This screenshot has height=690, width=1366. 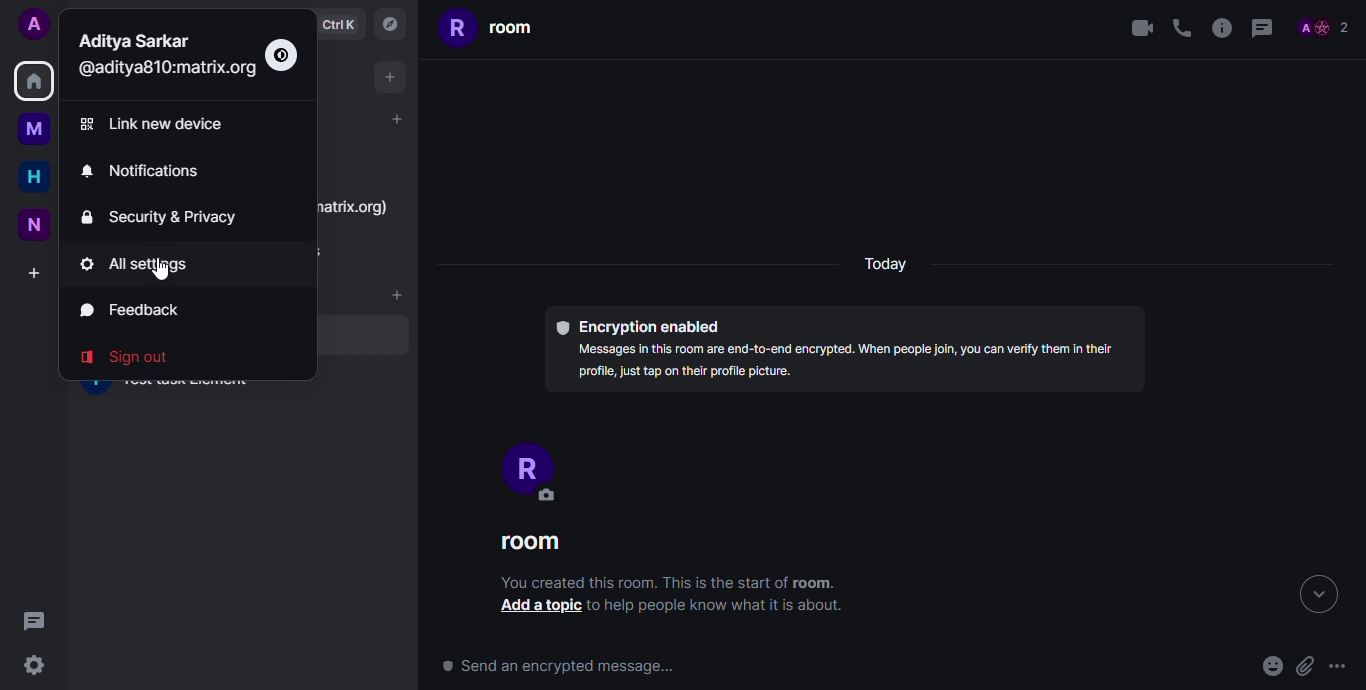 I want to click on name, so click(x=134, y=41).